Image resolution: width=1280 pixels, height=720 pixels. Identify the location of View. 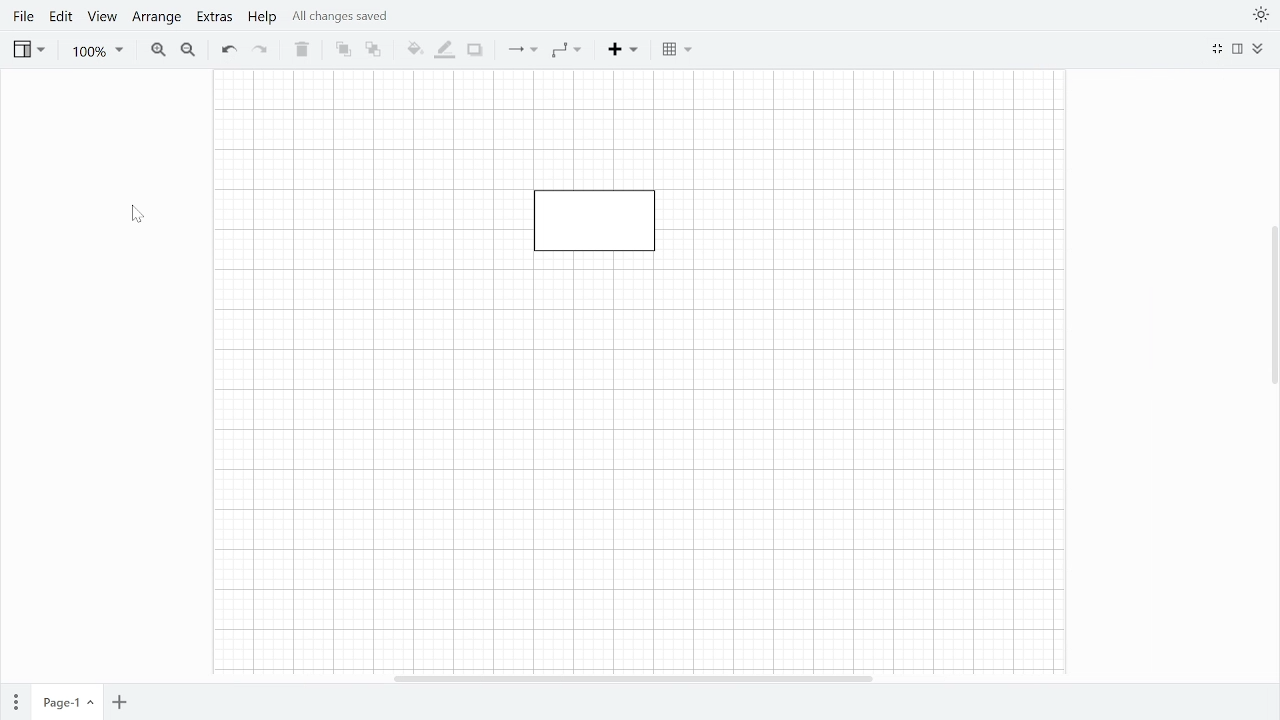
(104, 19).